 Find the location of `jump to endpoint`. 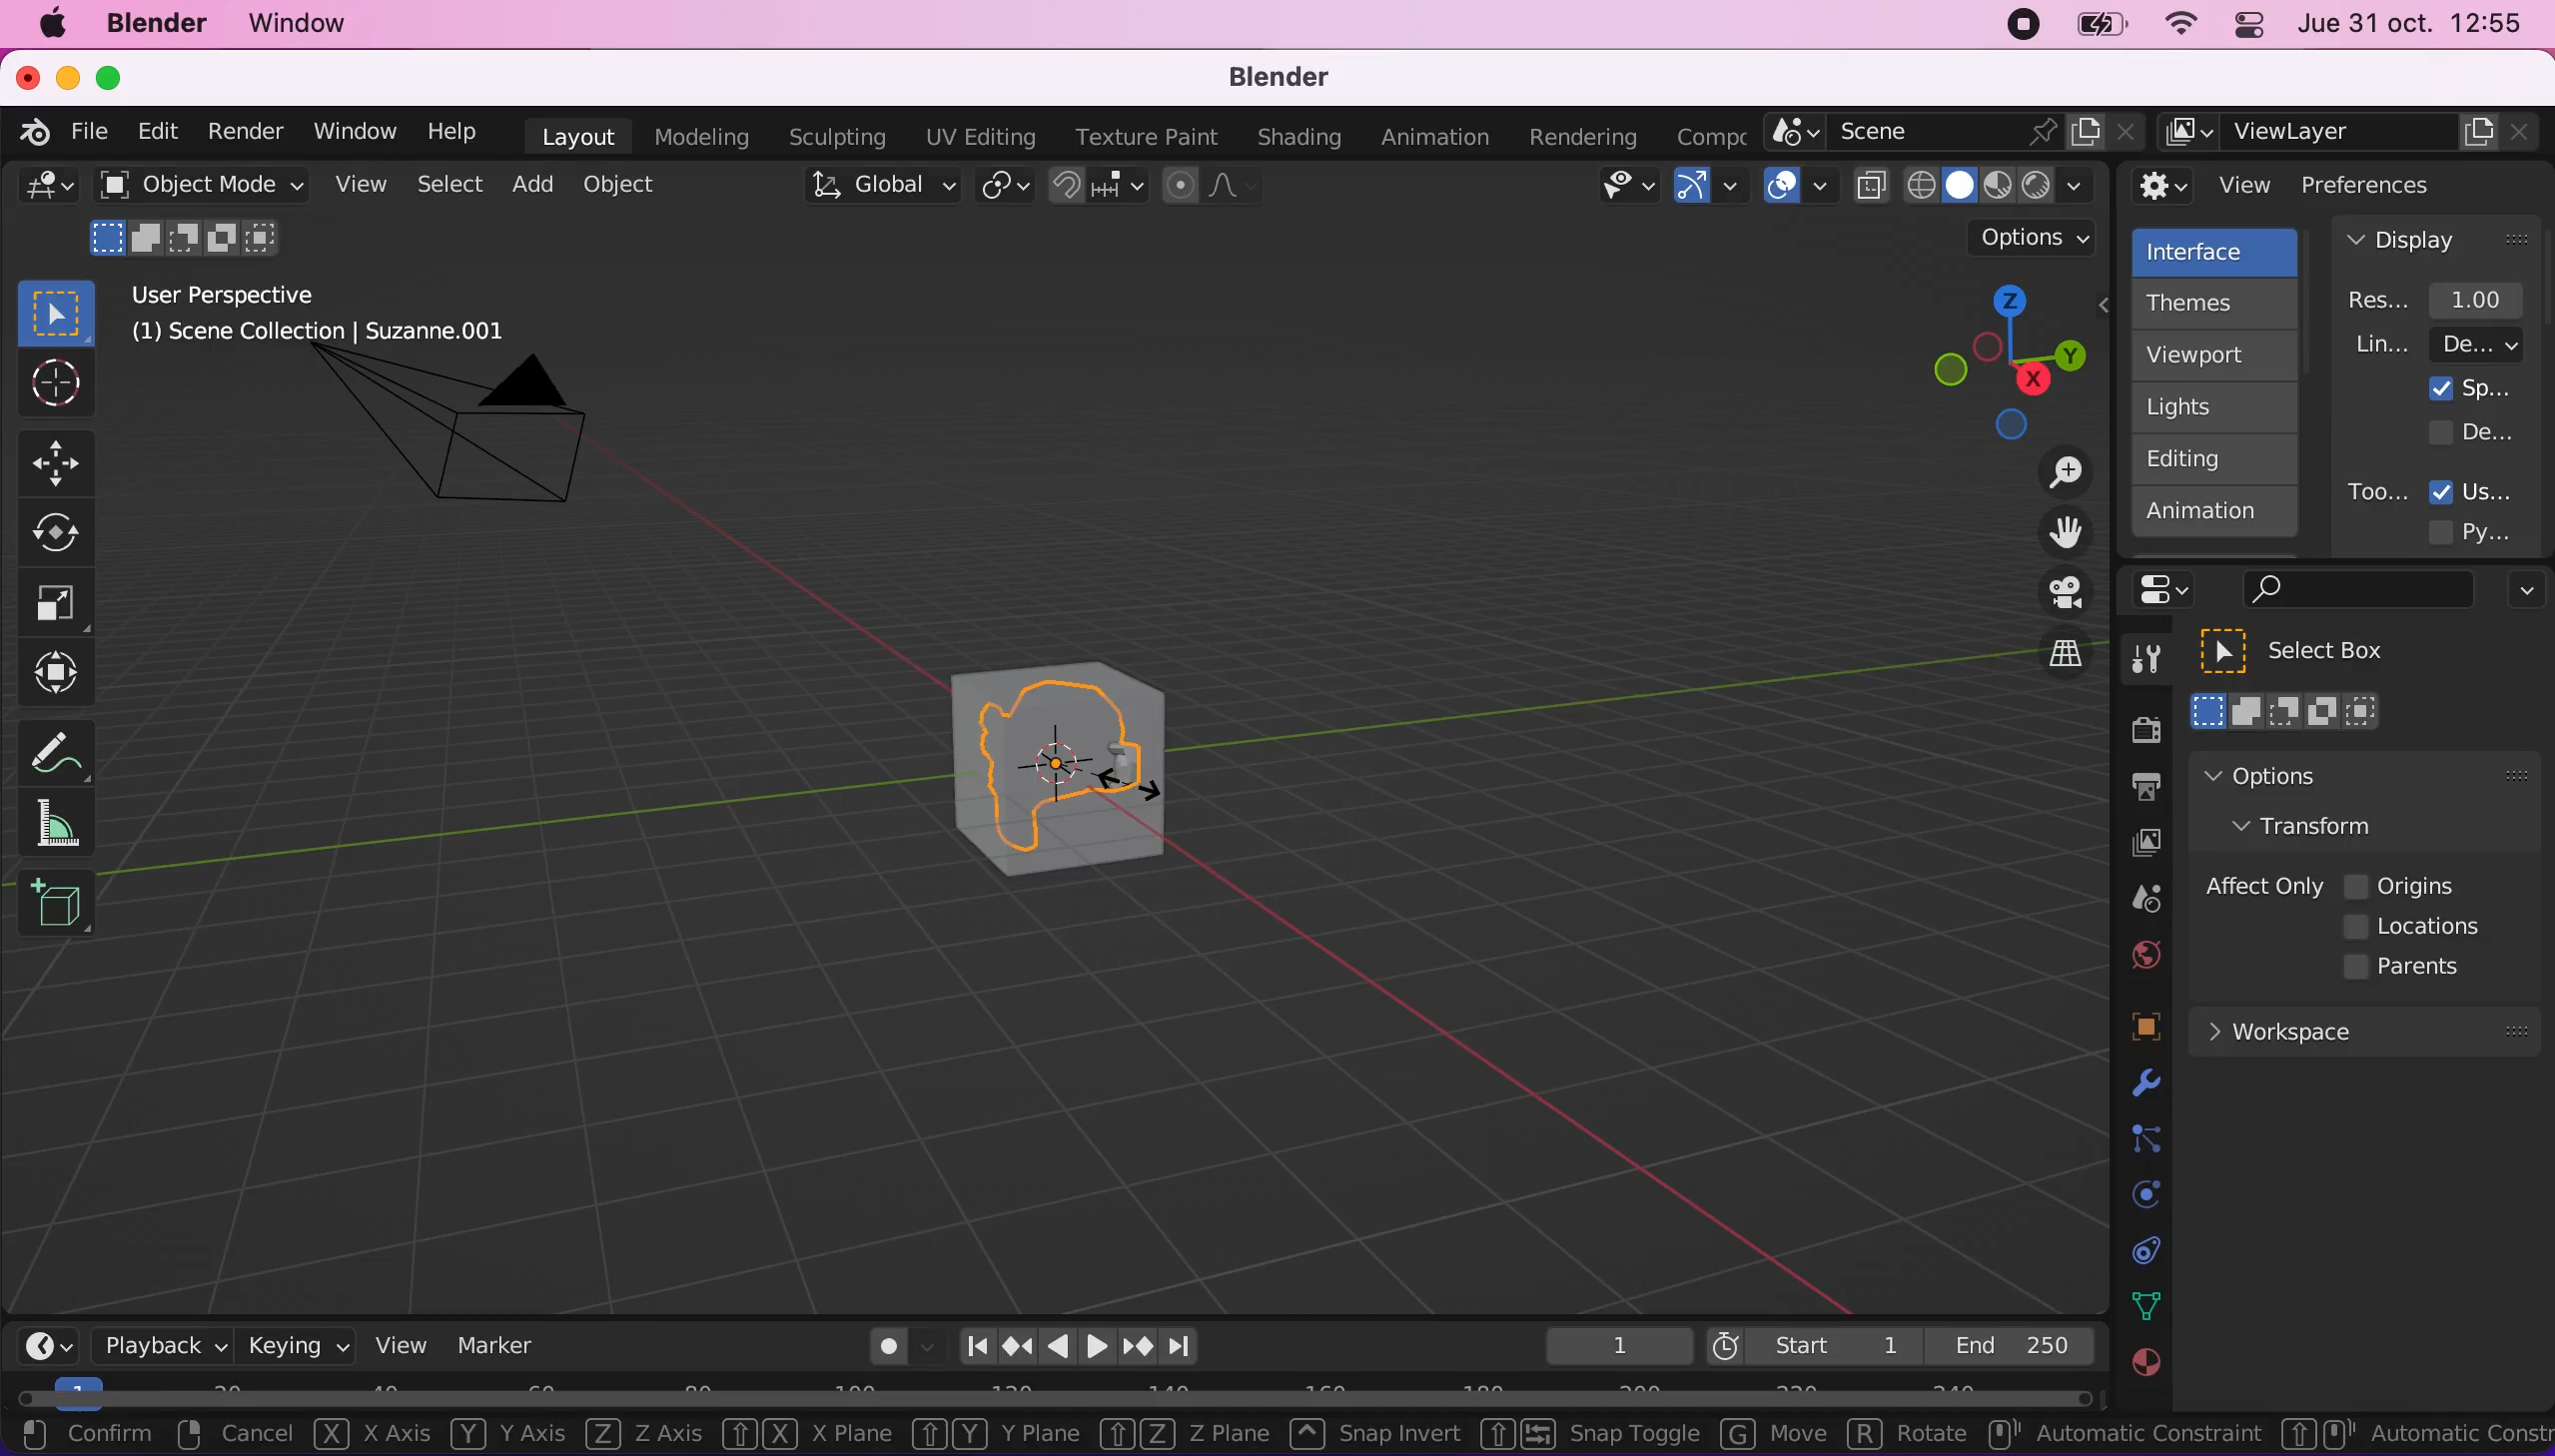

jump to endpoint is located at coordinates (1190, 1347).